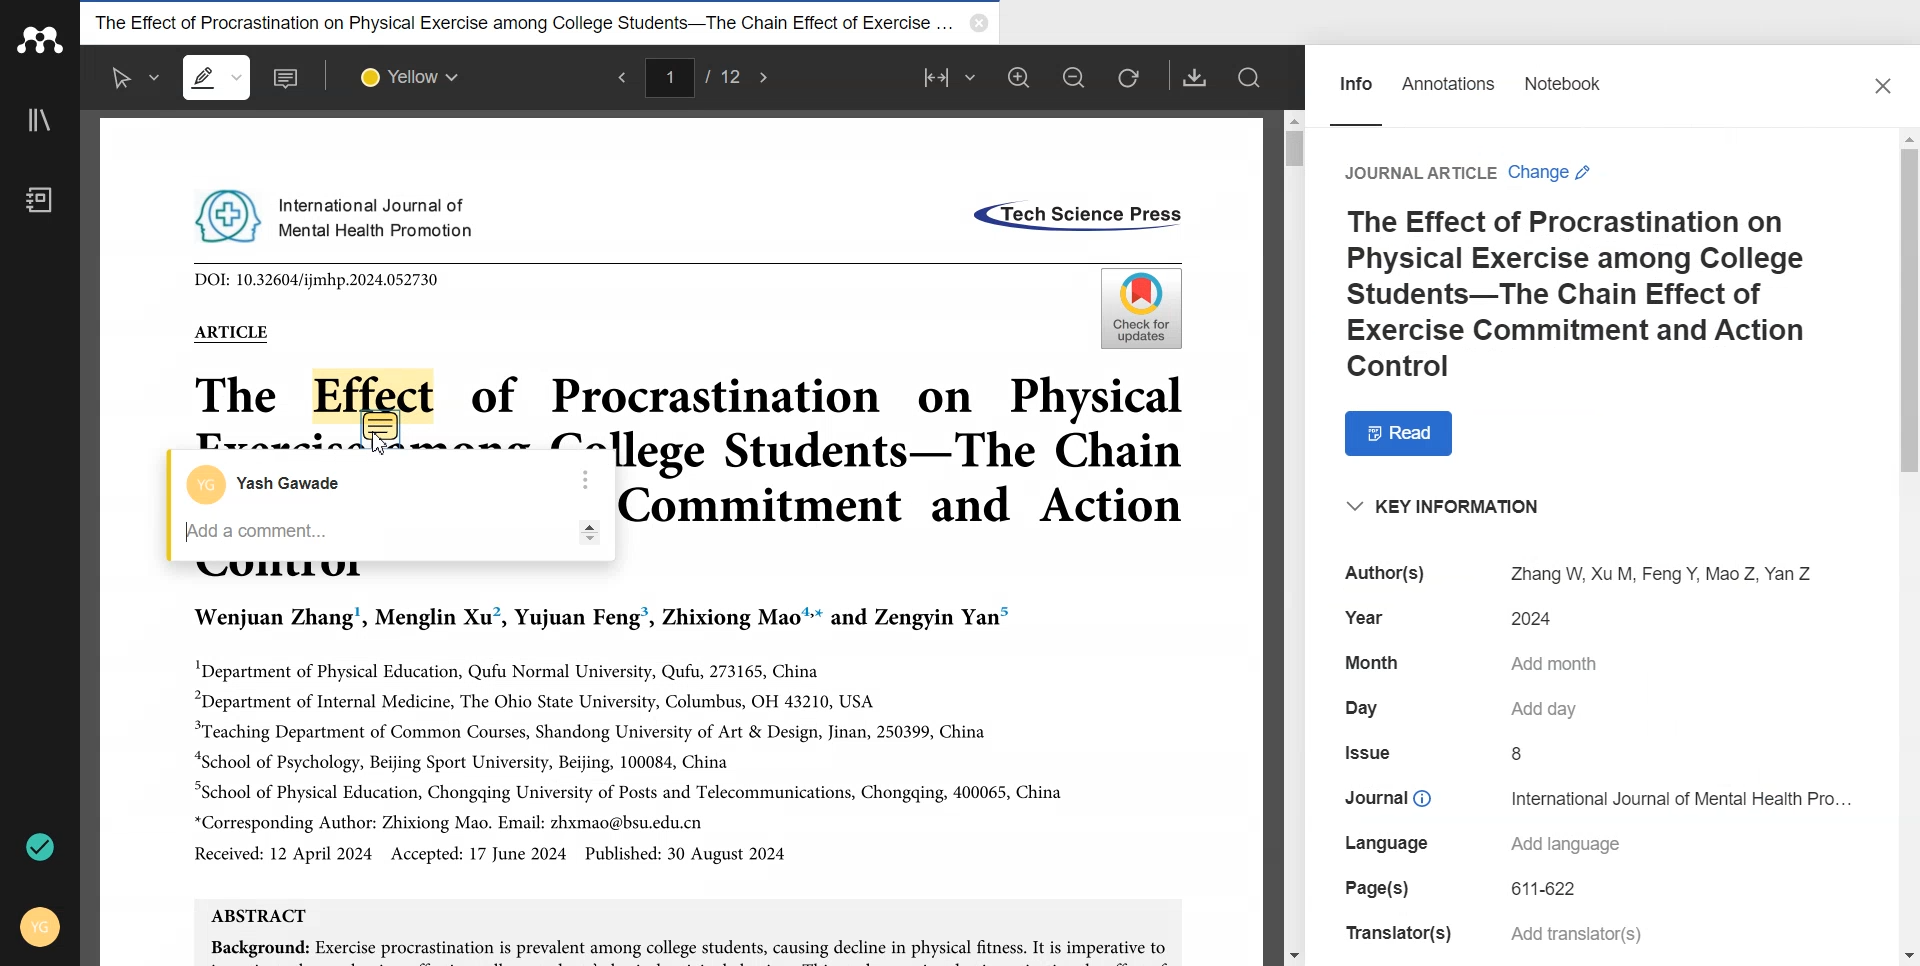 This screenshot has width=1920, height=966. What do you see at coordinates (1462, 617) in the screenshot?
I see `Year 2024` at bounding box center [1462, 617].